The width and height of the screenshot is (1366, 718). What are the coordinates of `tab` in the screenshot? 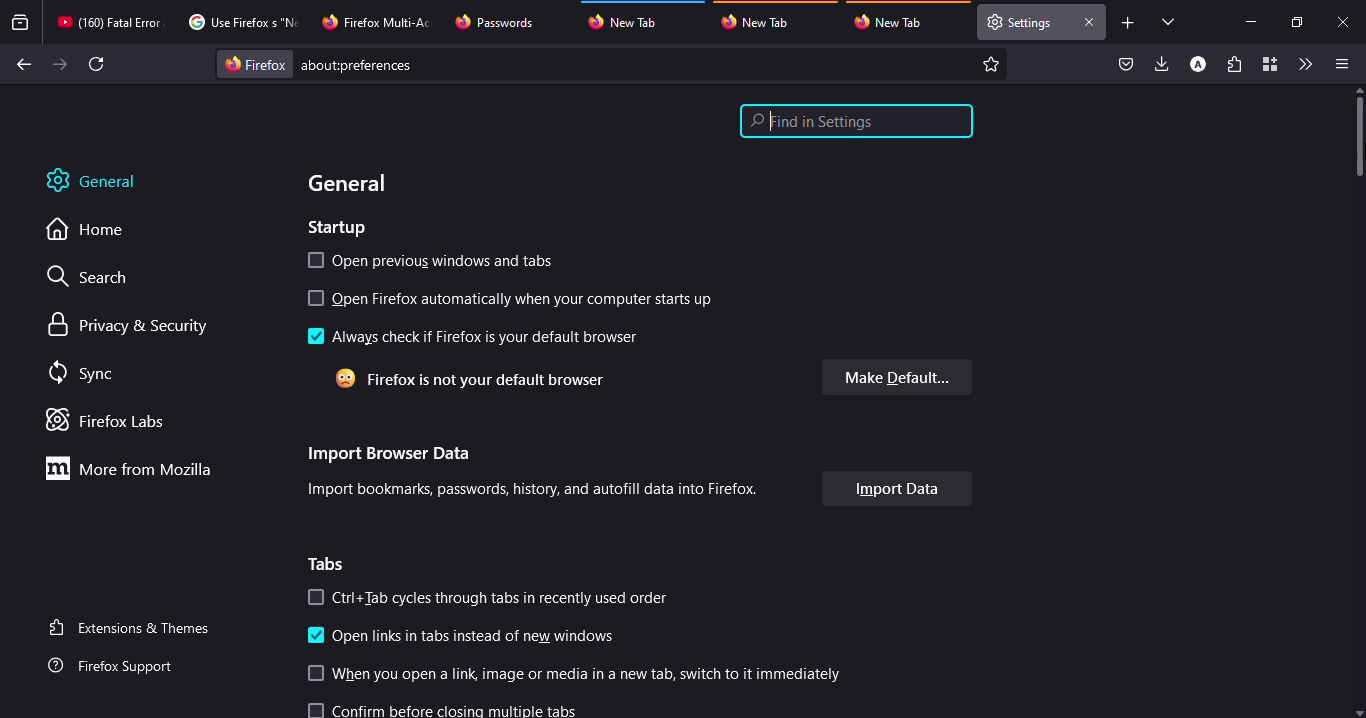 It's located at (109, 22).